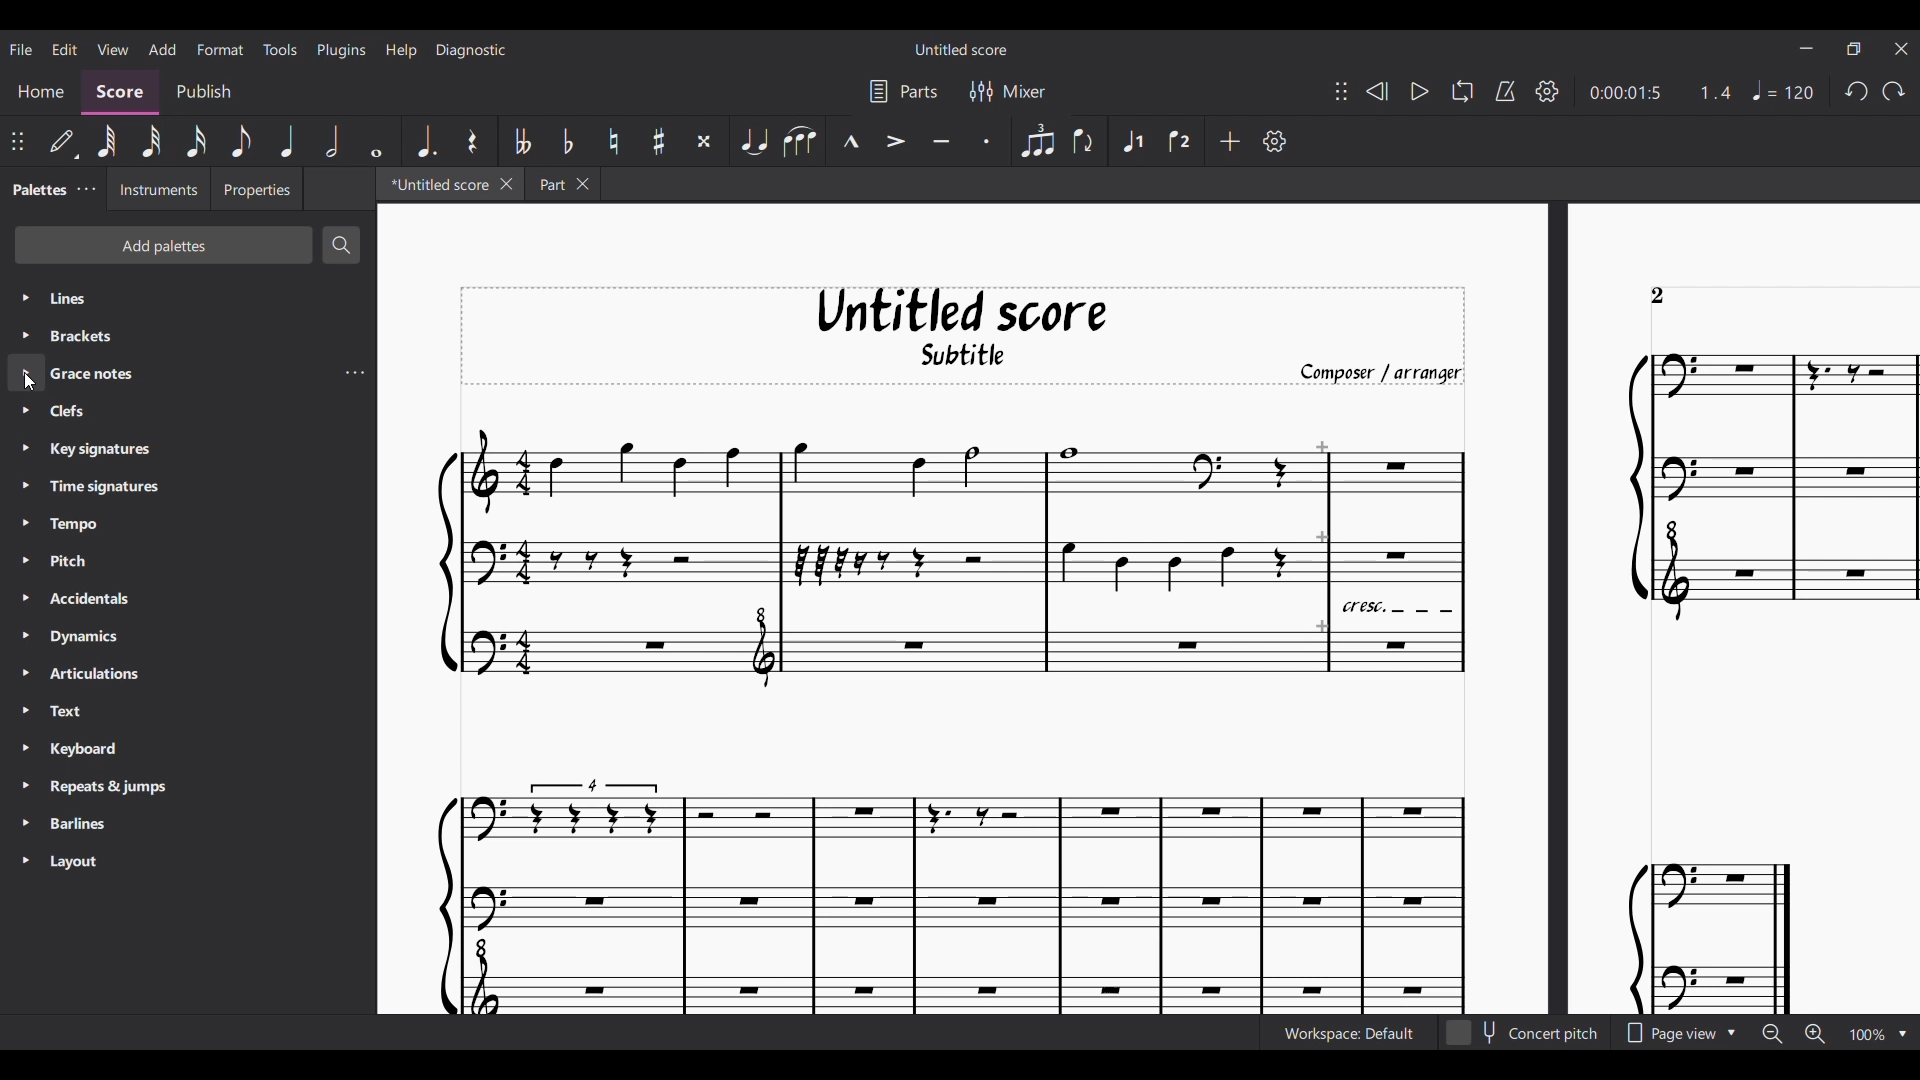 The height and width of the screenshot is (1080, 1920). What do you see at coordinates (202, 94) in the screenshot?
I see `Publish section` at bounding box center [202, 94].